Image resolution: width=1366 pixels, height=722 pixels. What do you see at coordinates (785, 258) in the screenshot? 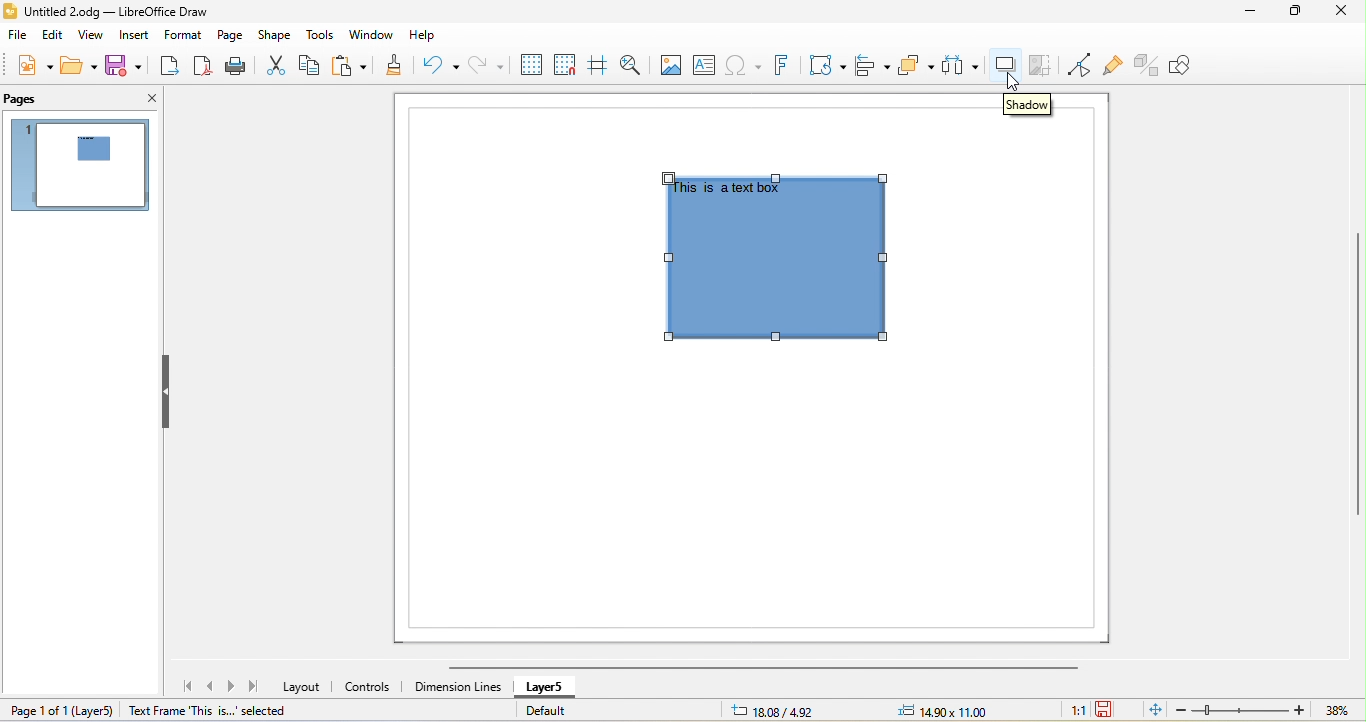
I see `Added a reflection effect` at bounding box center [785, 258].